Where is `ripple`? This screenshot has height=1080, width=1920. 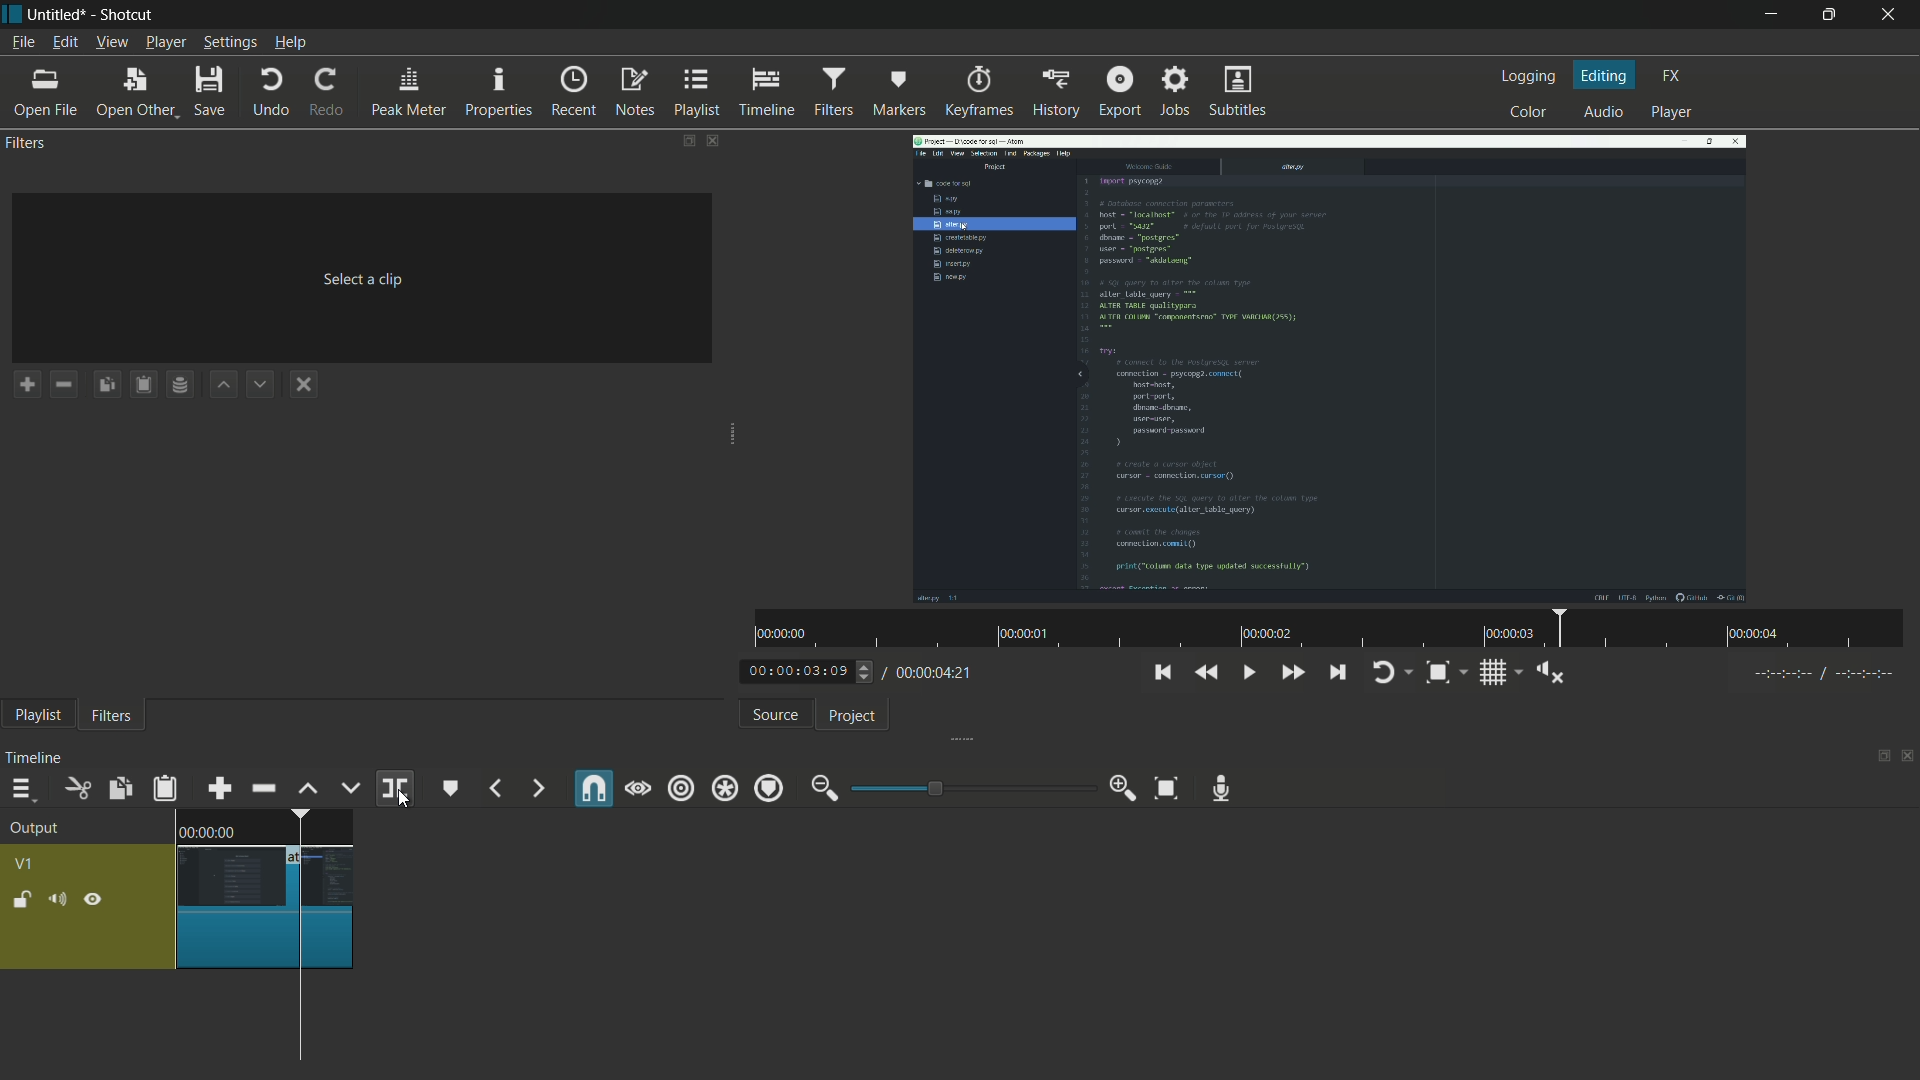
ripple is located at coordinates (679, 789).